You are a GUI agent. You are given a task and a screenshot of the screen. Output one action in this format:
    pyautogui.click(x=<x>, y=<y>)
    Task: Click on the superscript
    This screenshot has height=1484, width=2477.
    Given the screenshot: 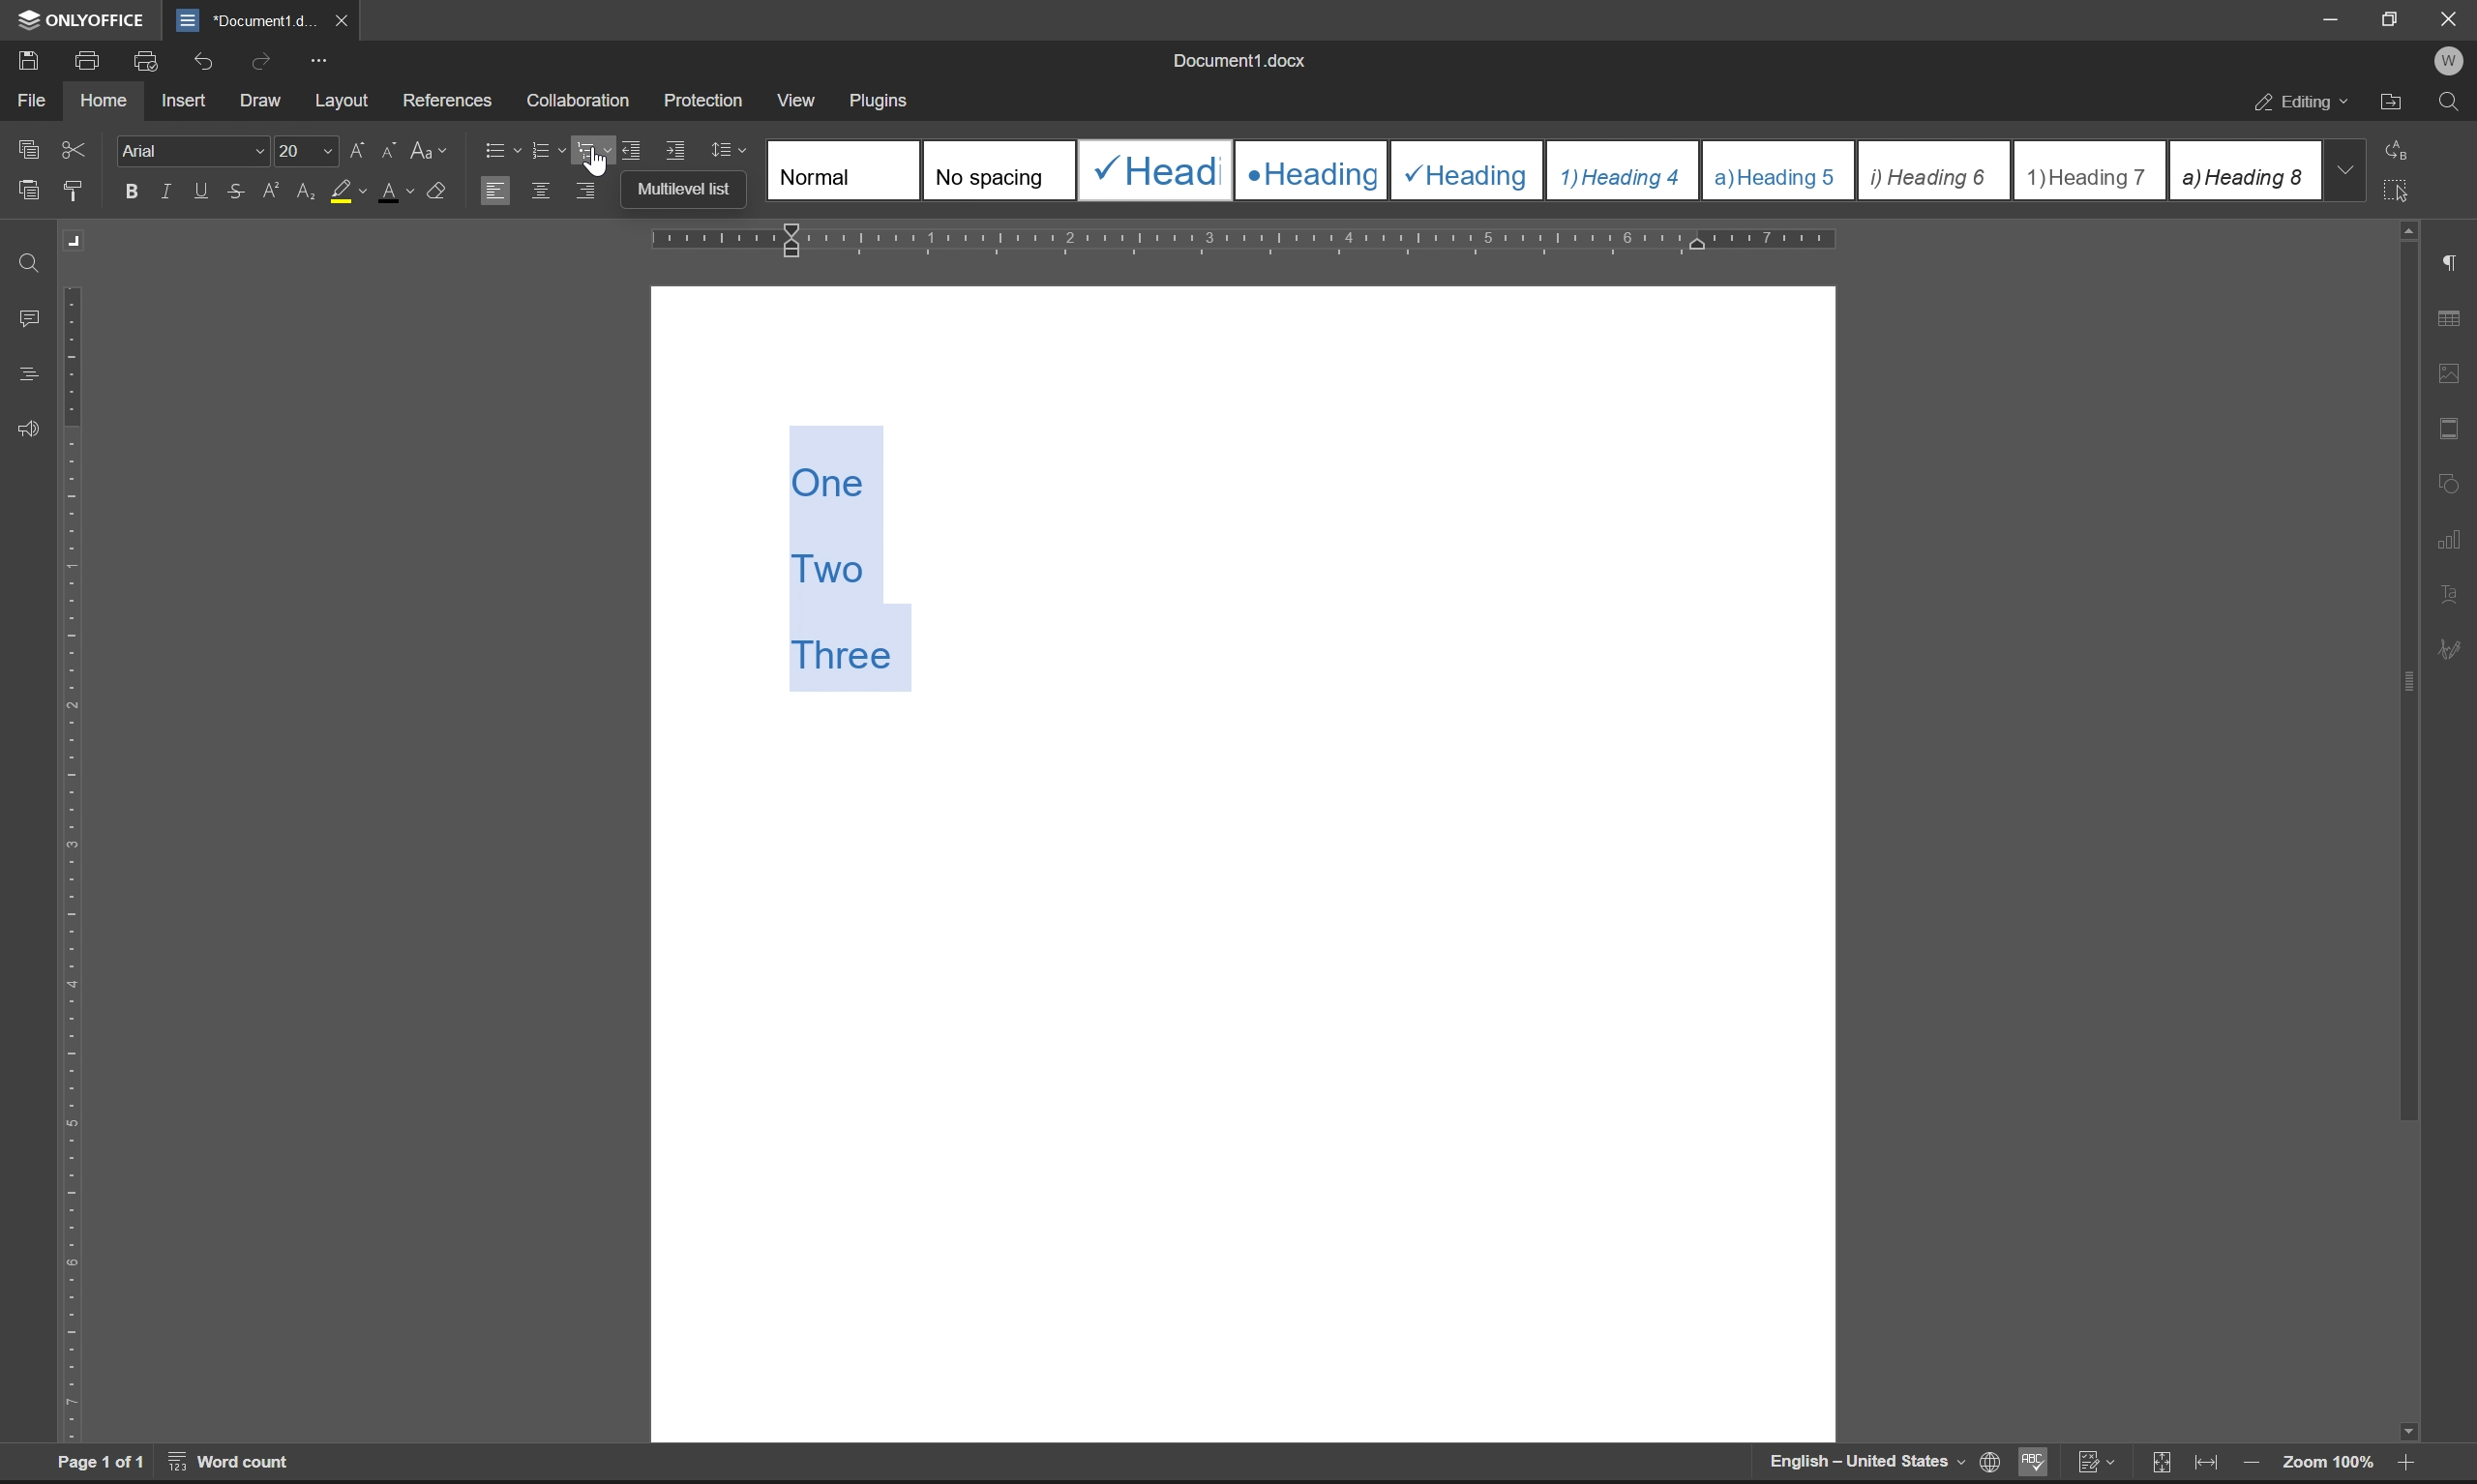 What is the action you would take?
    pyautogui.click(x=274, y=191)
    